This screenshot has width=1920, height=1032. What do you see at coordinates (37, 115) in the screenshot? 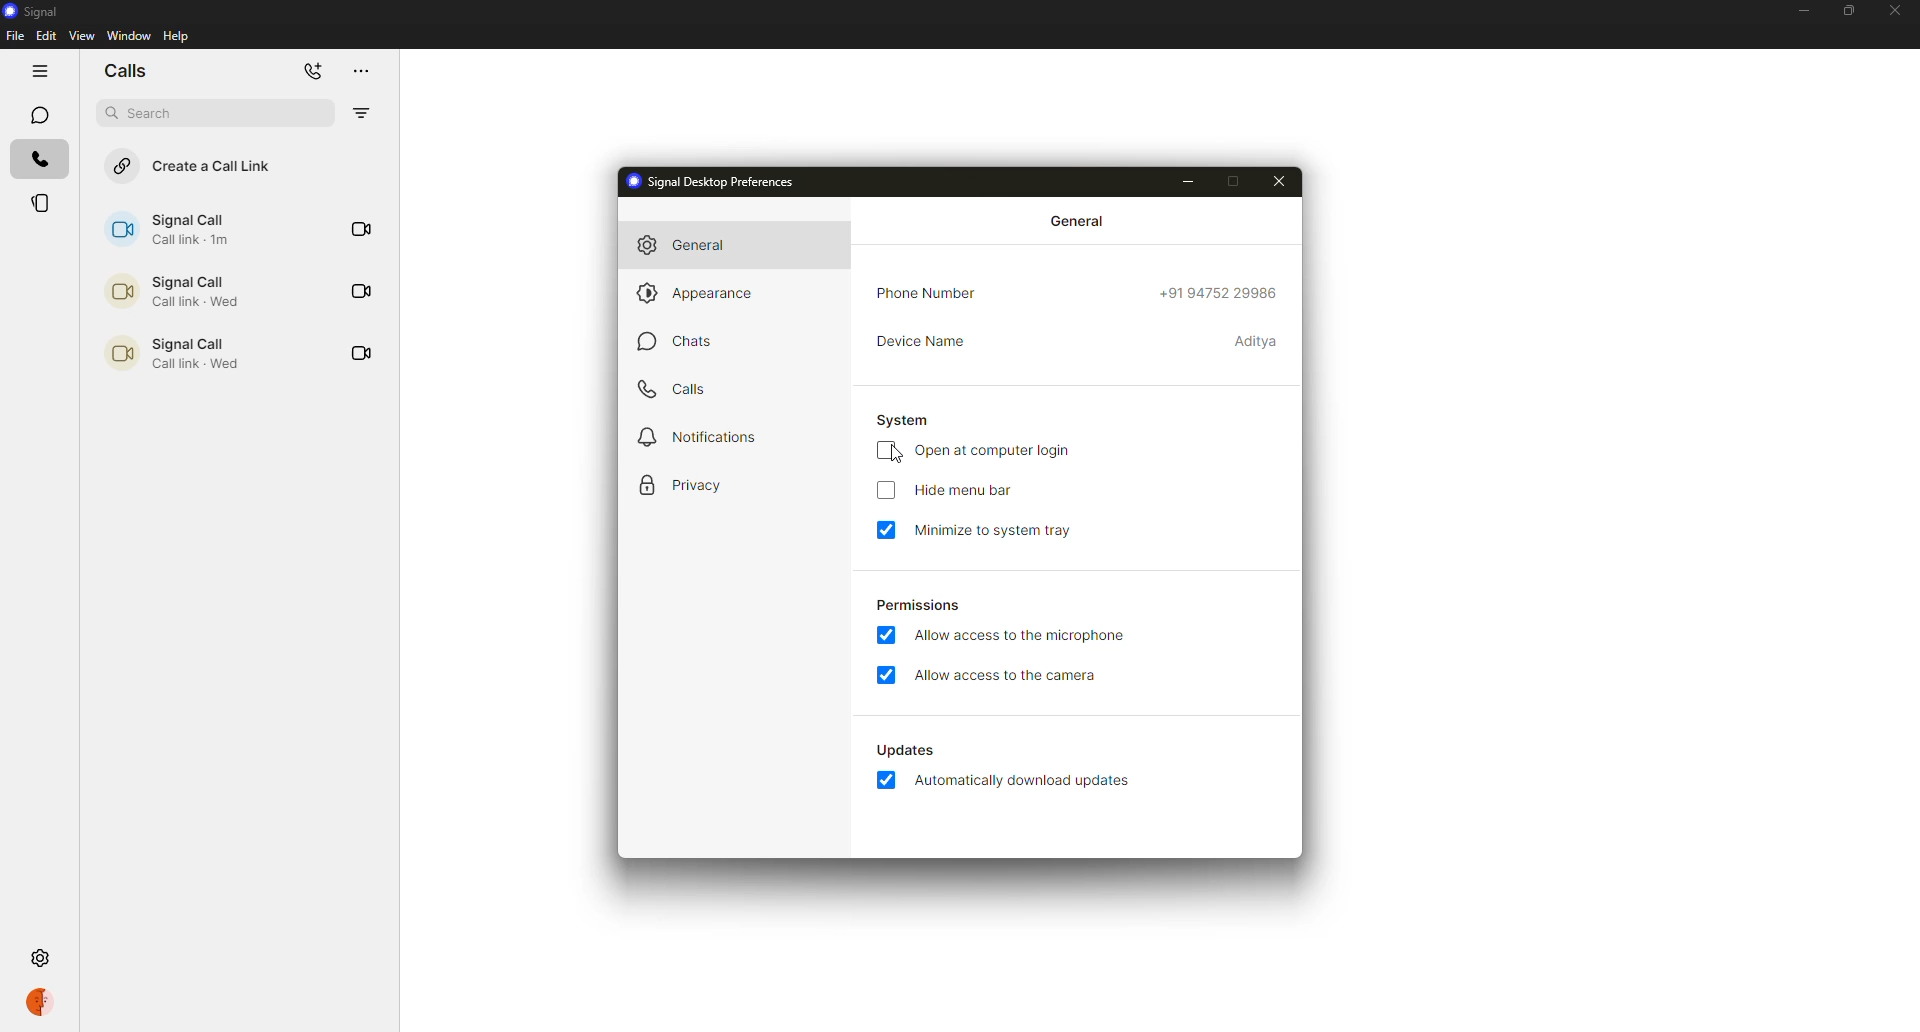
I see `chats` at bounding box center [37, 115].